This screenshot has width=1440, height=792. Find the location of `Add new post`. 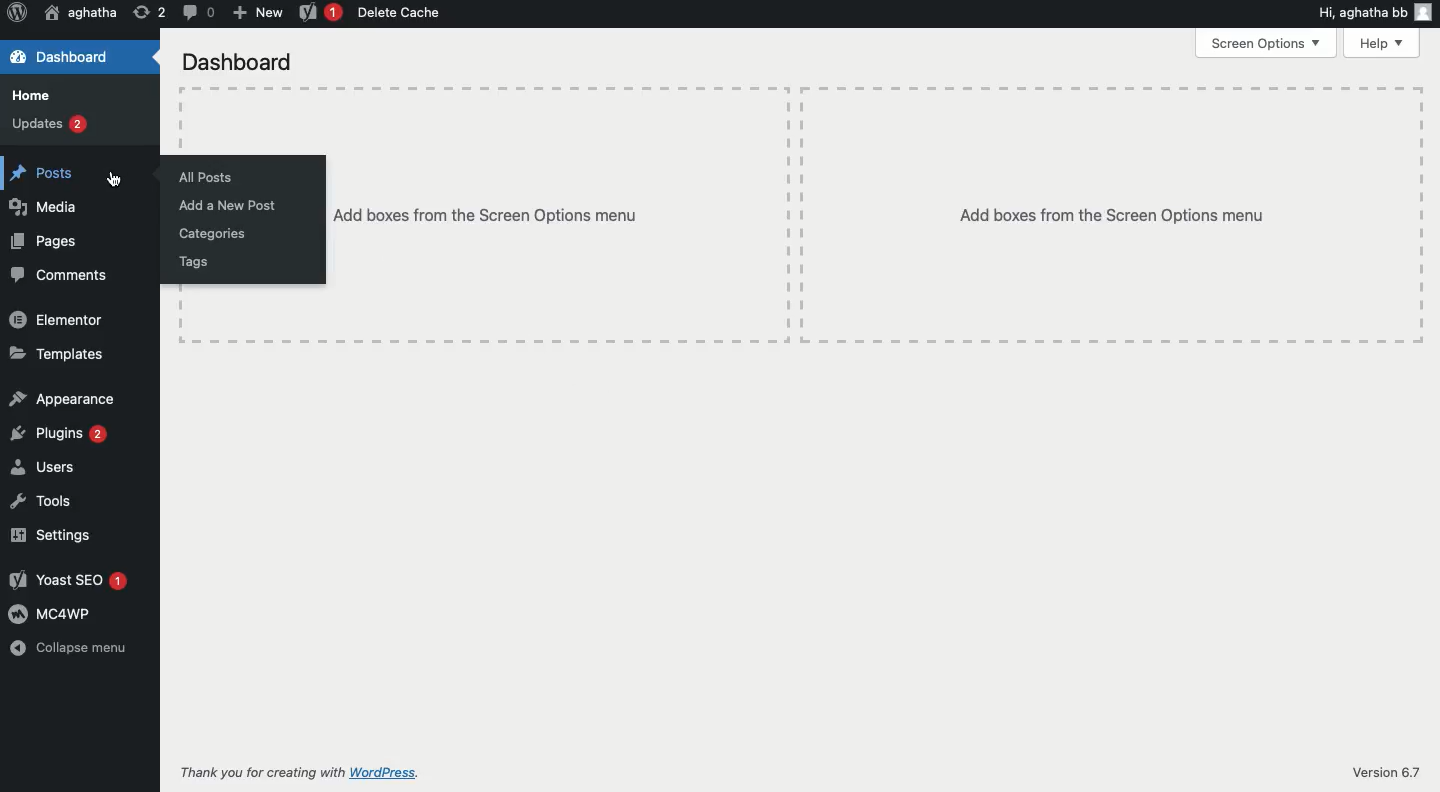

Add new post is located at coordinates (233, 206).